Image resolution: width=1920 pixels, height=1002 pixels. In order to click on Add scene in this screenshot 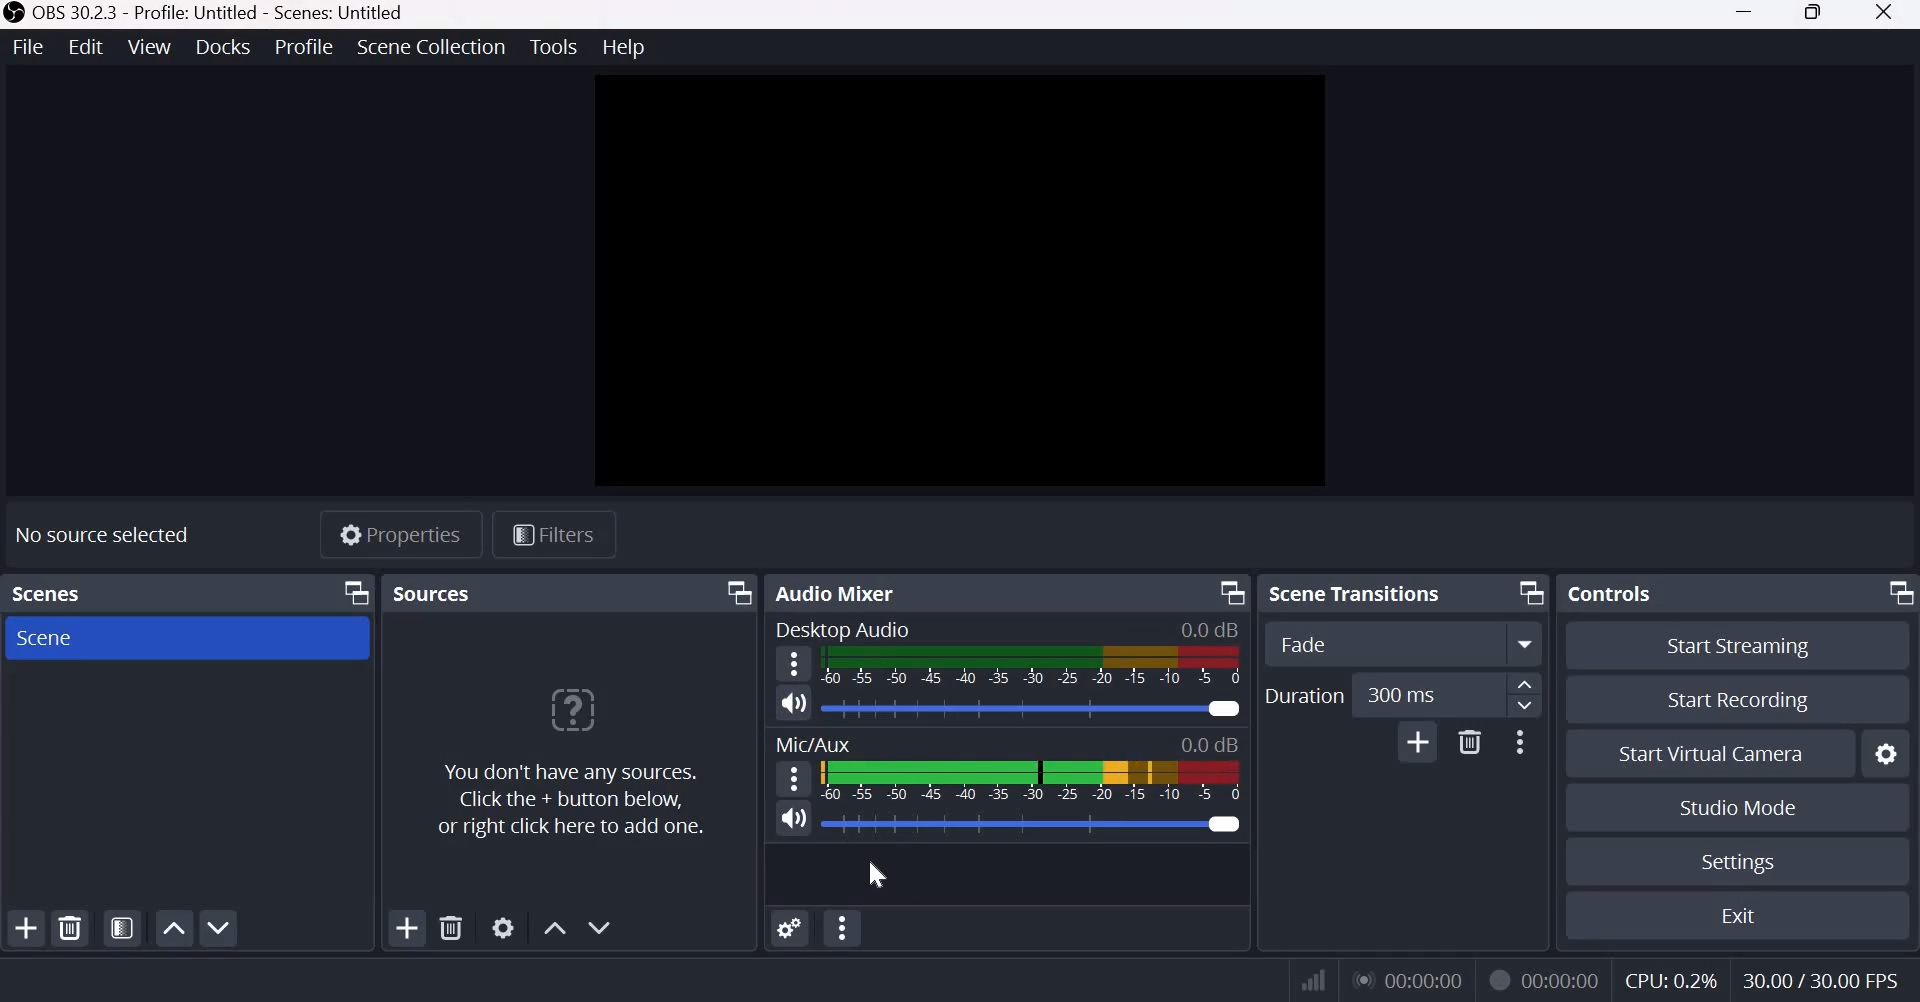, I will do `click(25, 927)`.